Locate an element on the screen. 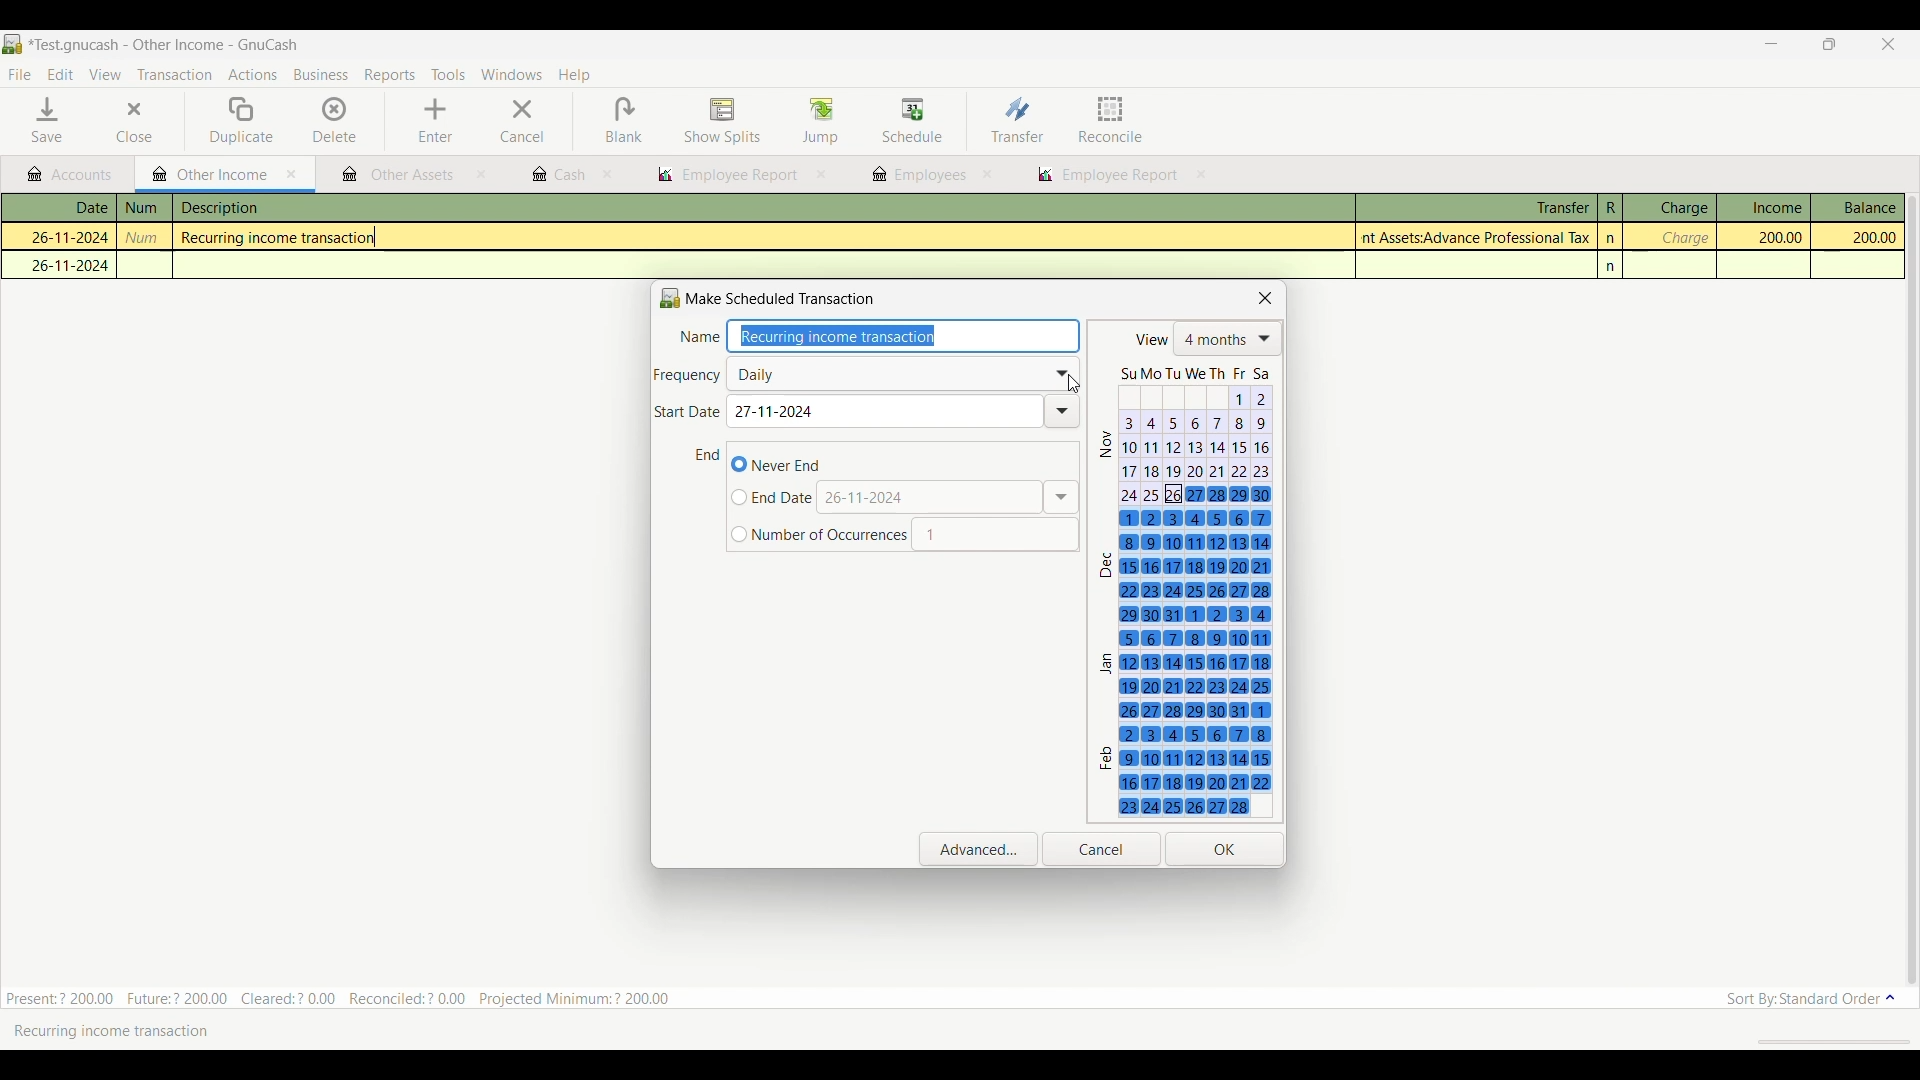 The width and height of the screenshot is (1920, 1080). Sort order options is located at coordinates (1811, 999).